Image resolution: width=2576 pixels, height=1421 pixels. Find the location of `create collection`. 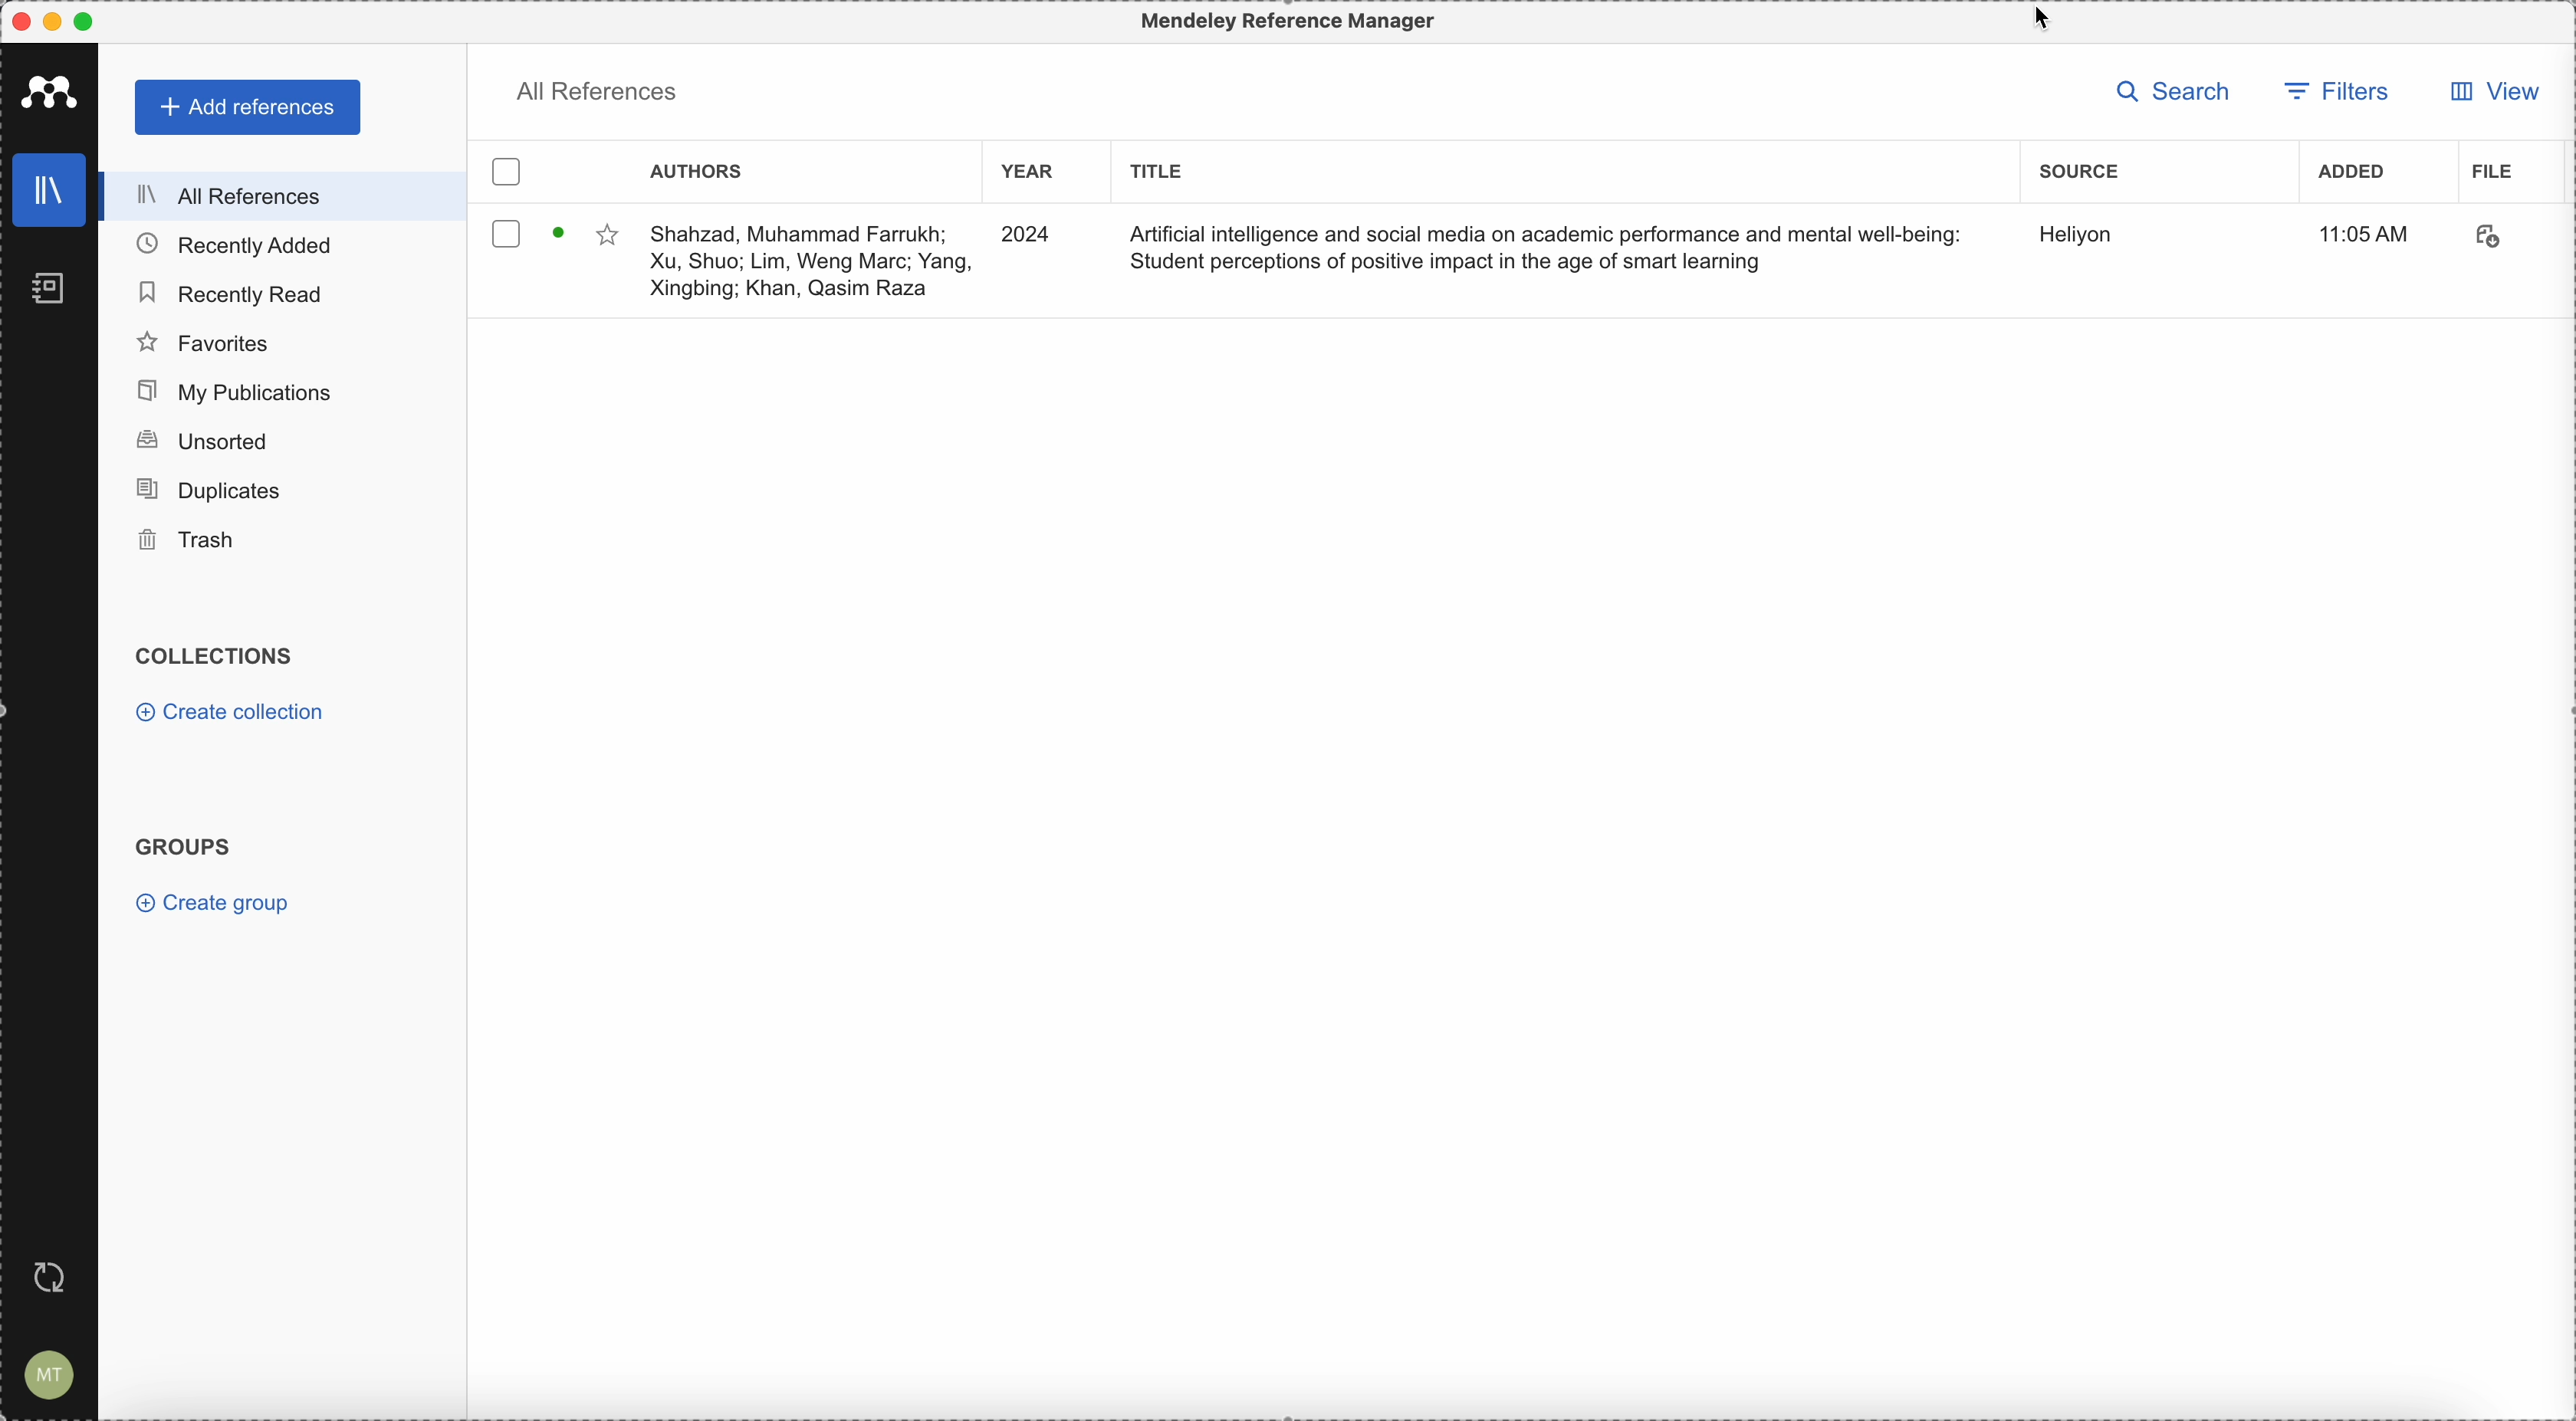

create collection is located at coordinates (235, 713).